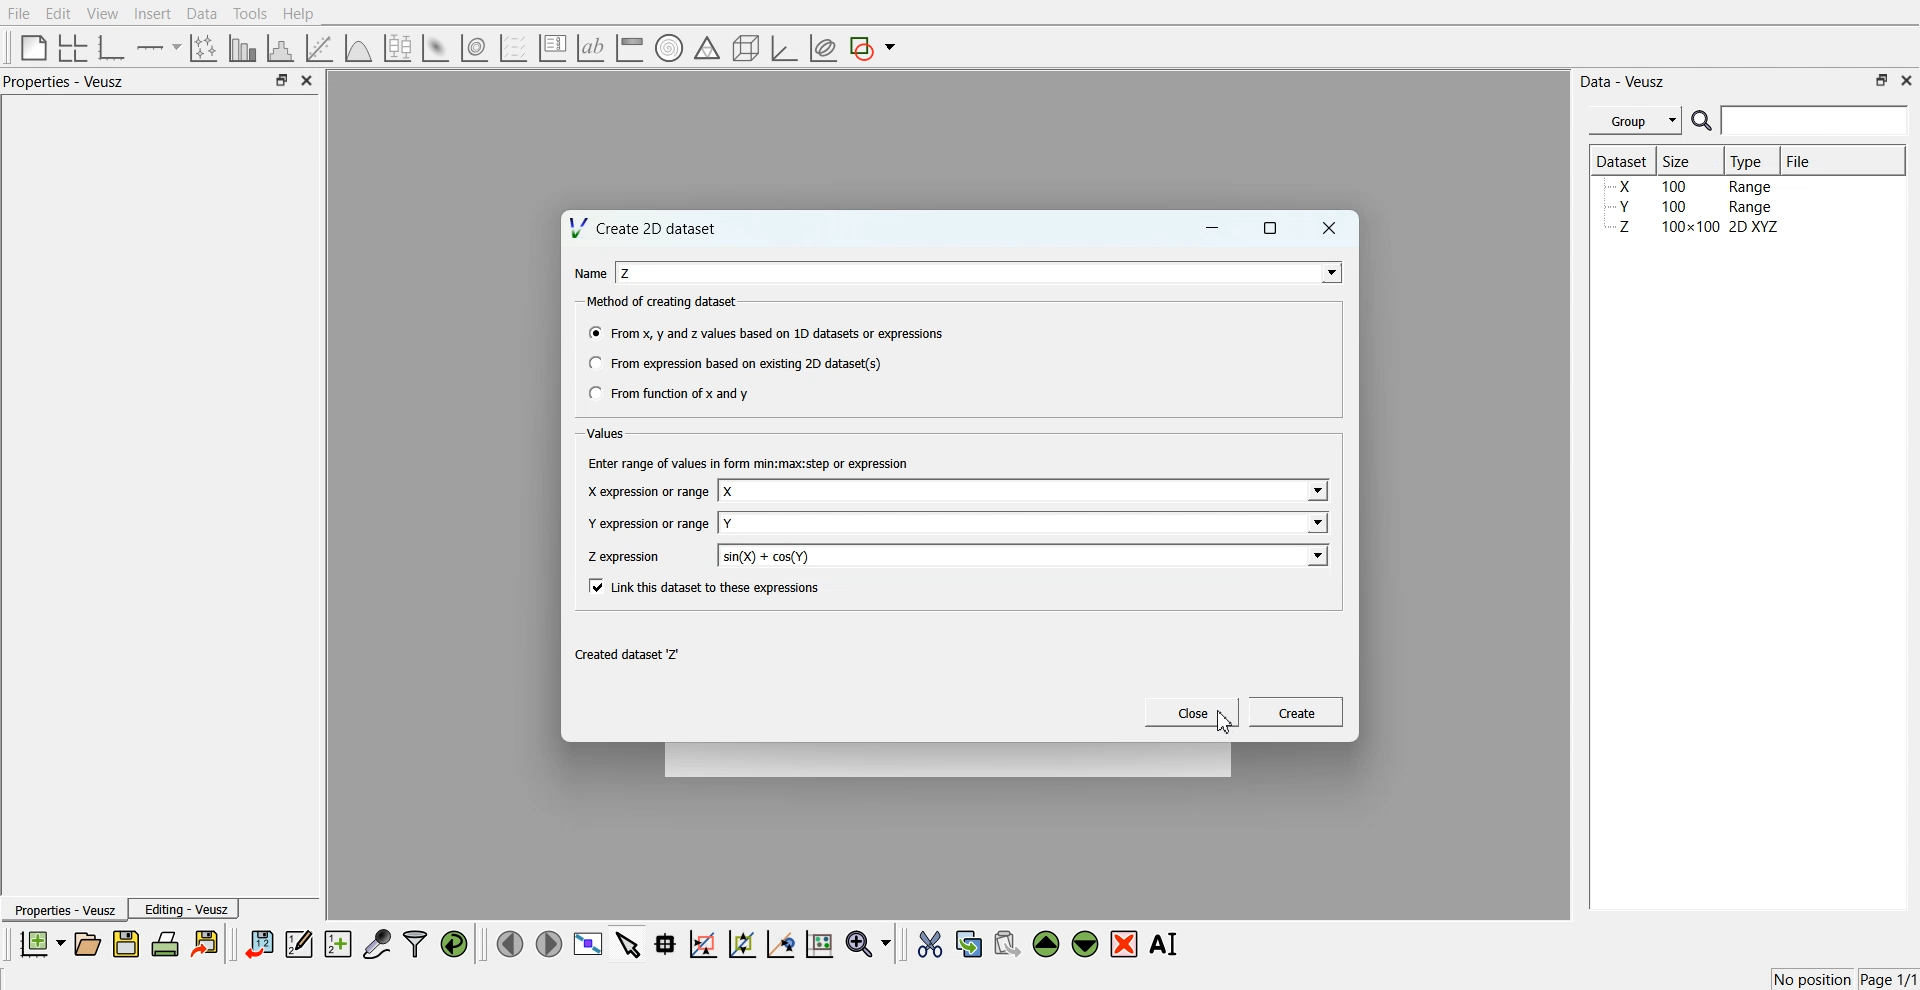 Image resolution: width=1920 pixels, height=990 pixels. I want to click on ~~ Enter range of values in form min:max:step or expression, so click(749, 462).